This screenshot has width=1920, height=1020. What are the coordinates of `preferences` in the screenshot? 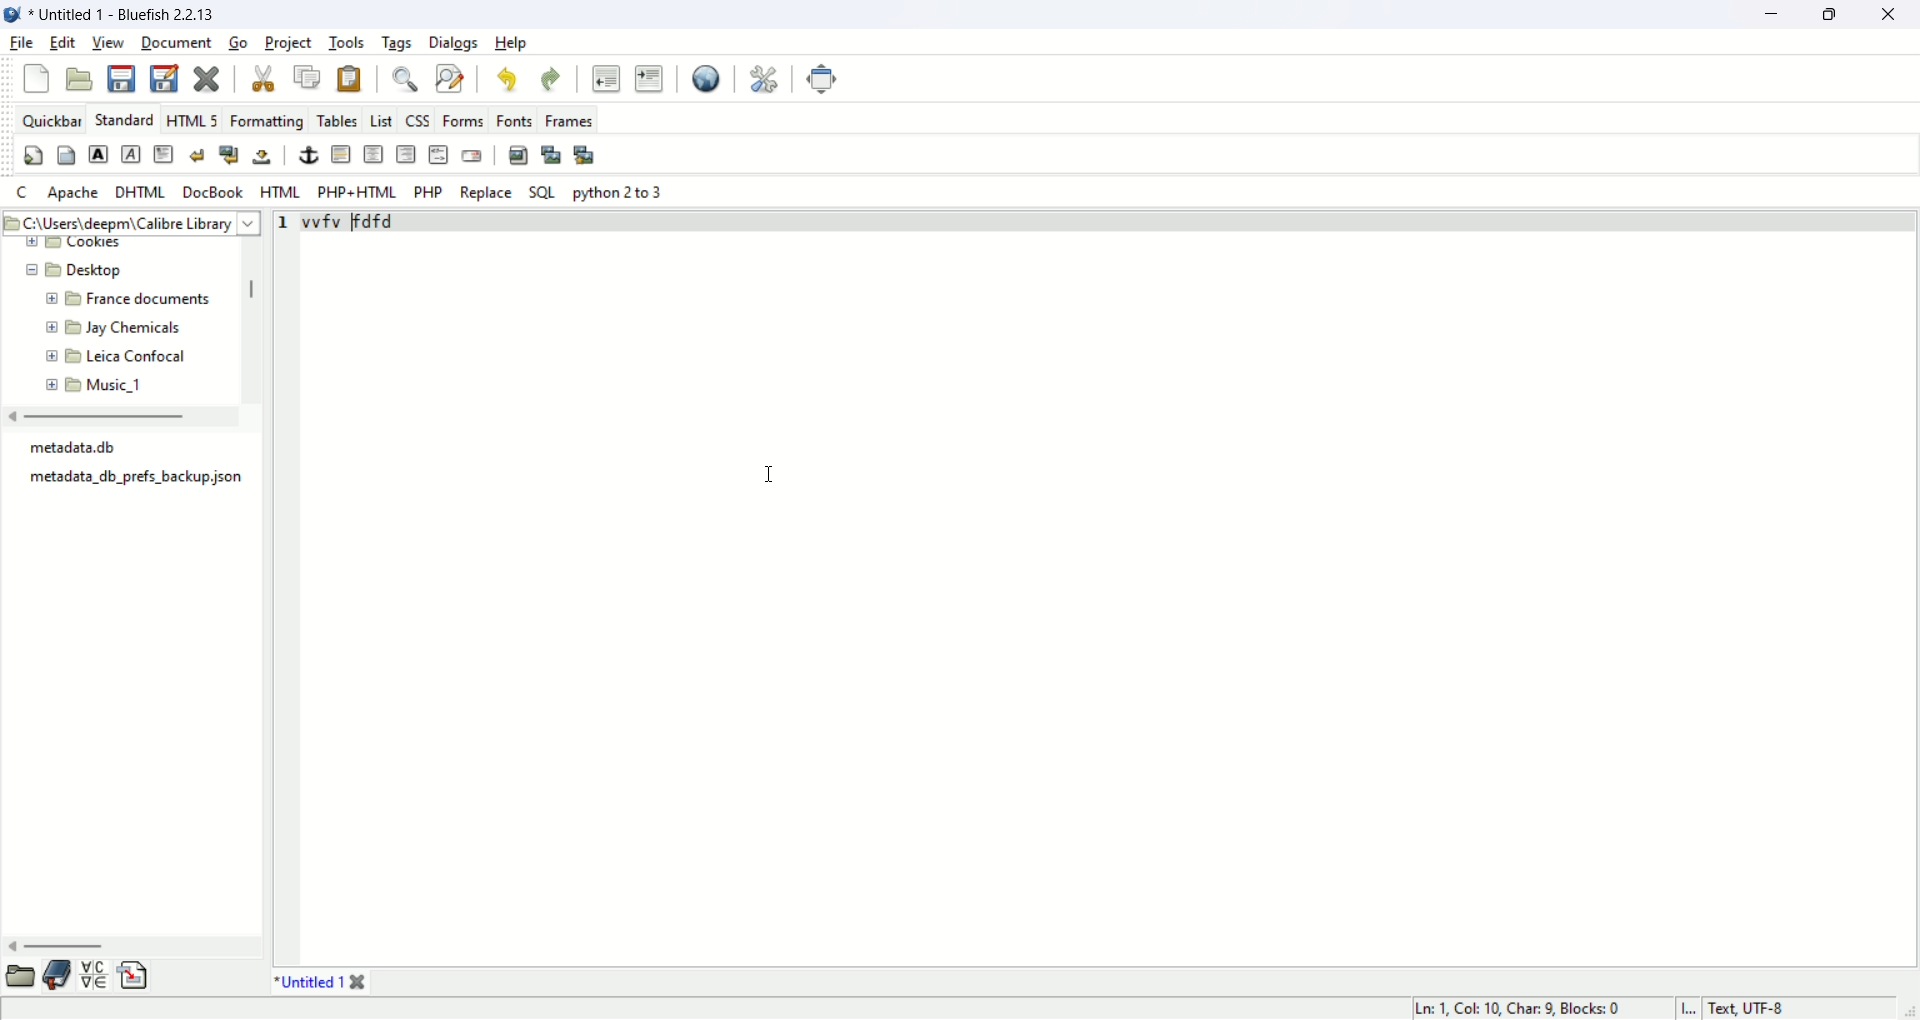 It's located at (765, 80).